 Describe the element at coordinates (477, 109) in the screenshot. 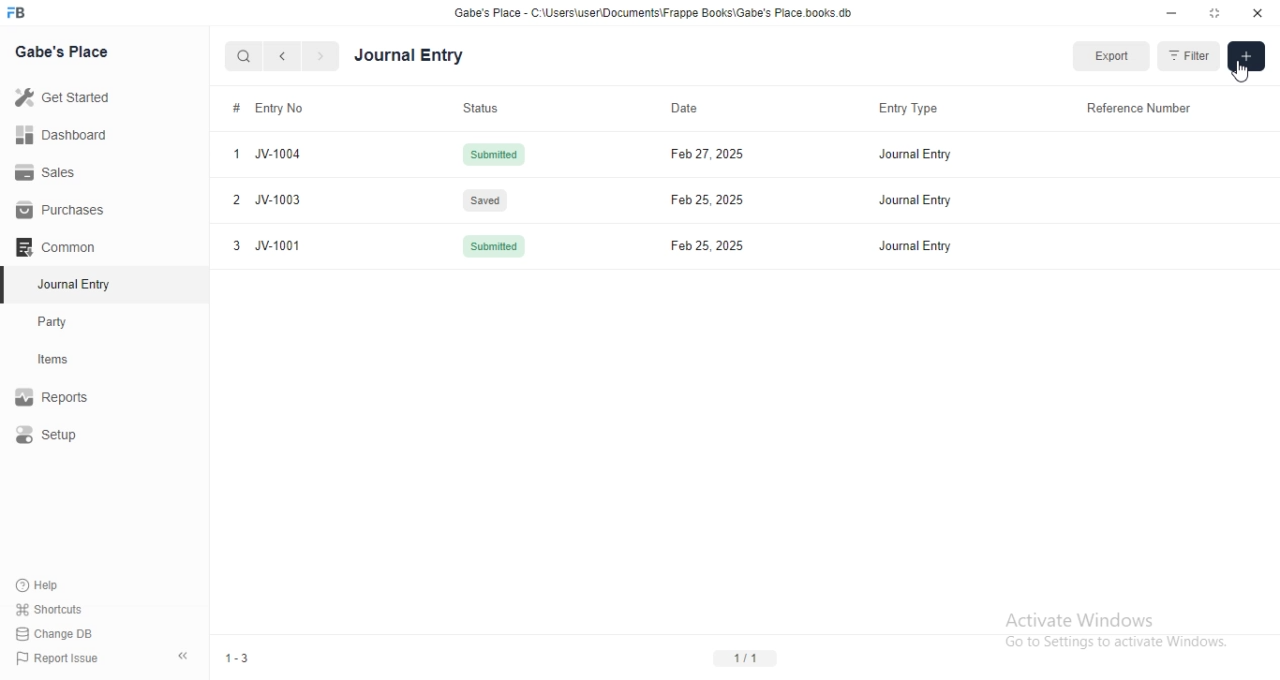

I see `Status.` at that location.